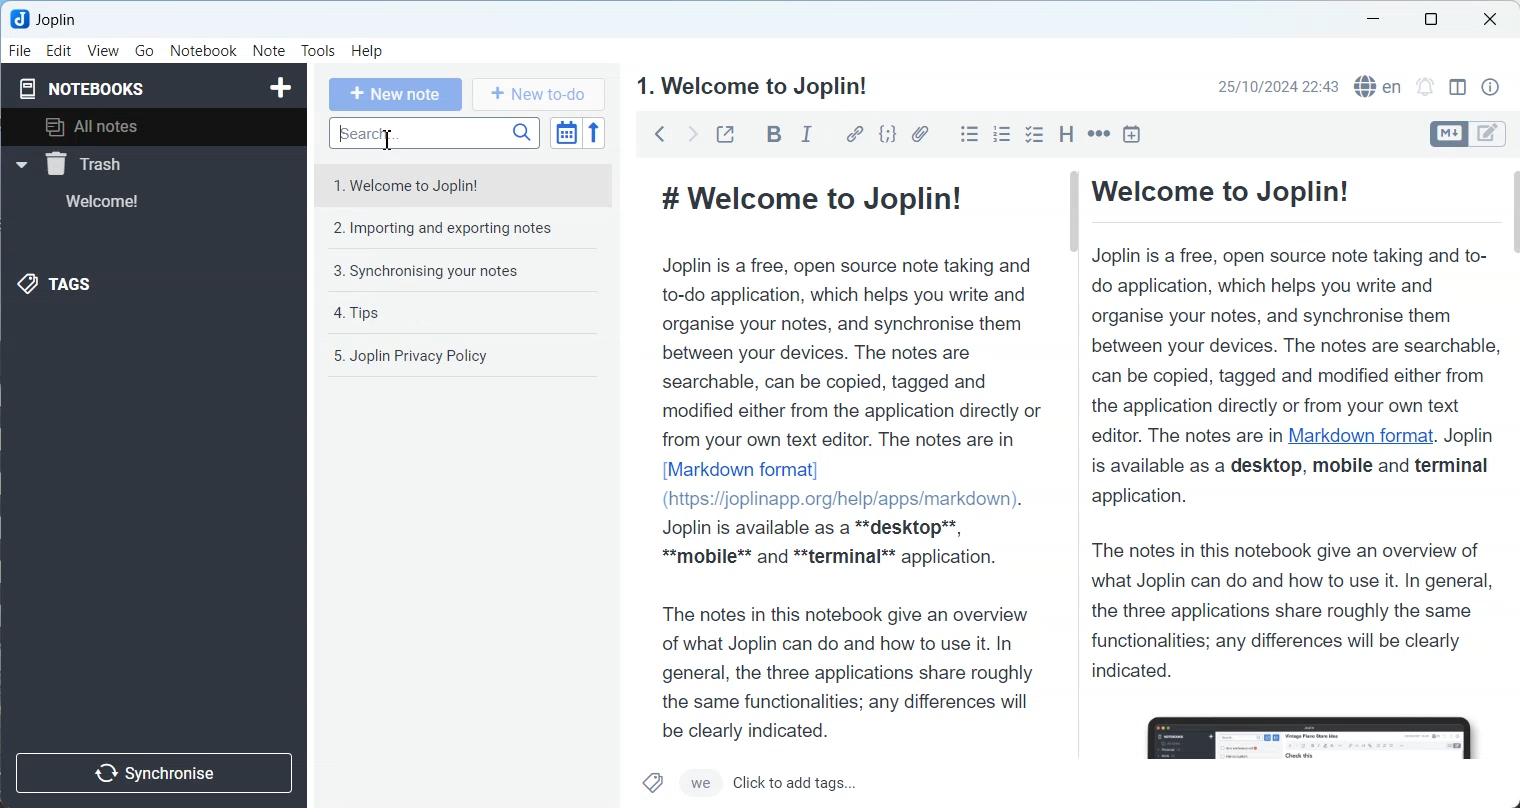  What do you see at coordinates (103, 51) in the screenshot?
I see `View` at bounding box center [103, 51].